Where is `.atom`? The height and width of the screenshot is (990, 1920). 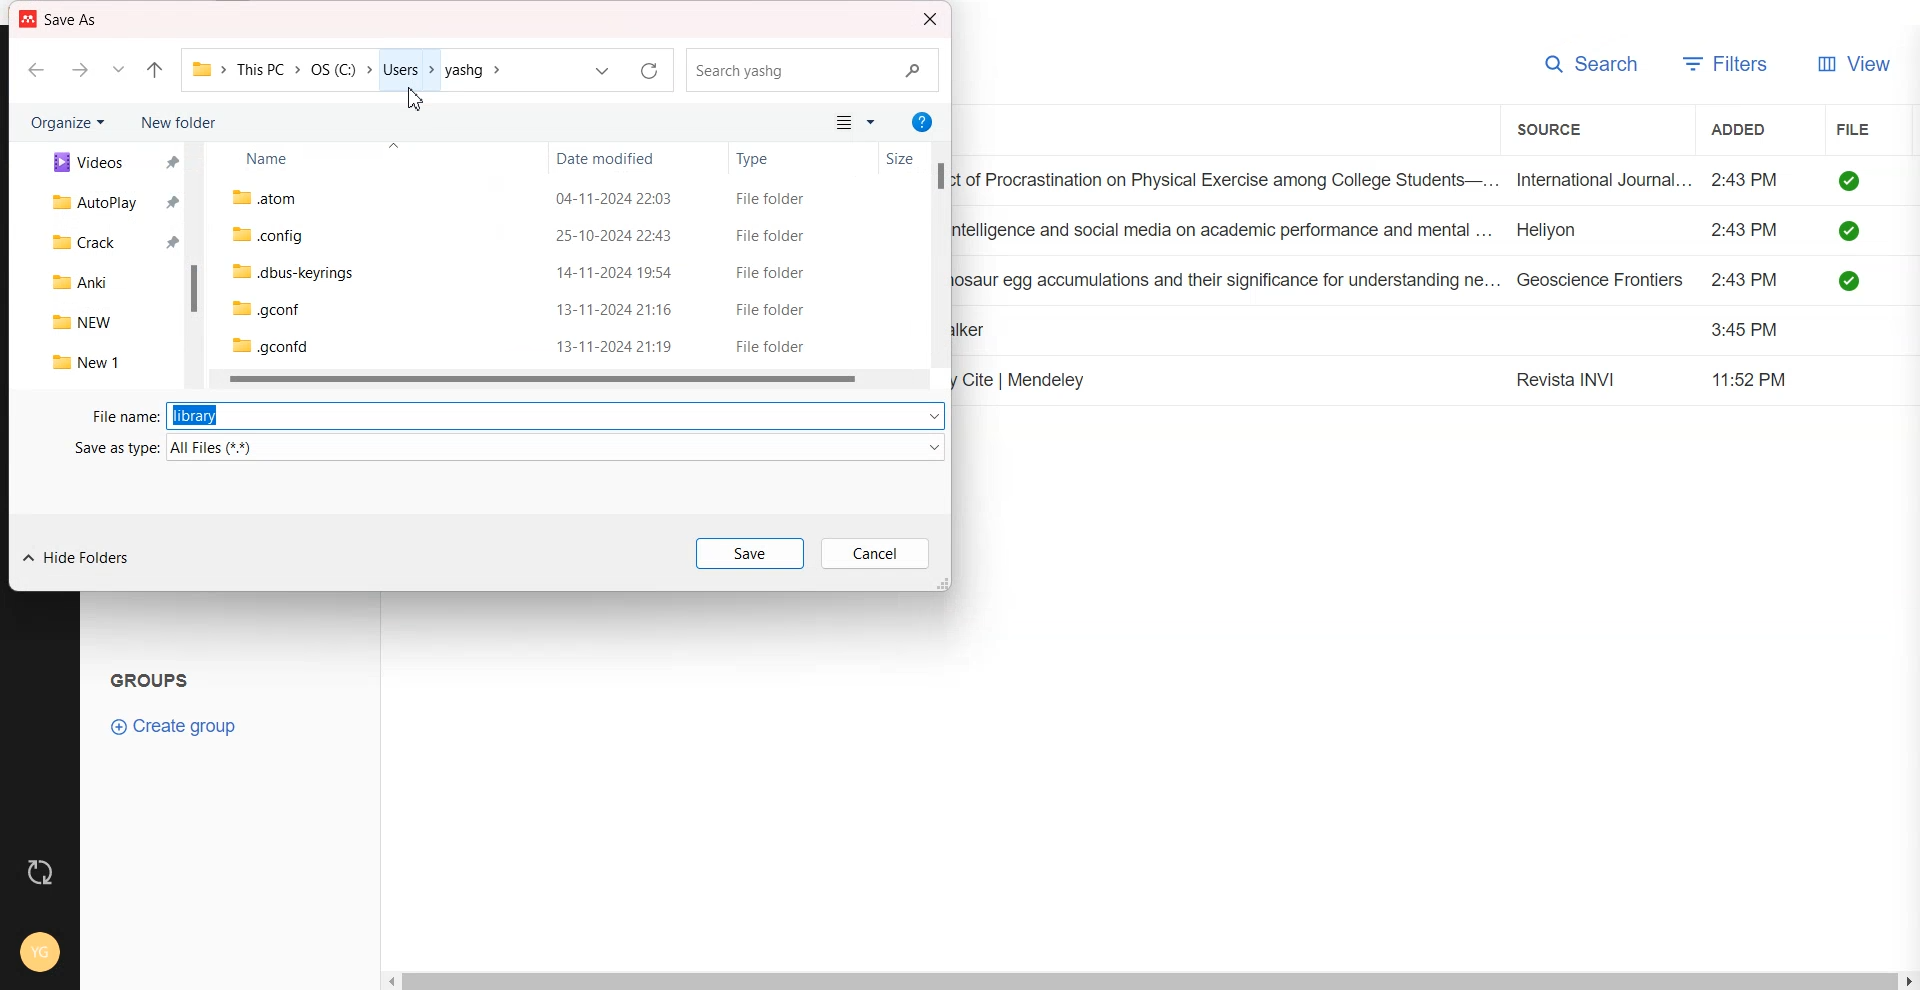 .atom is located at coordinates (267, 199).